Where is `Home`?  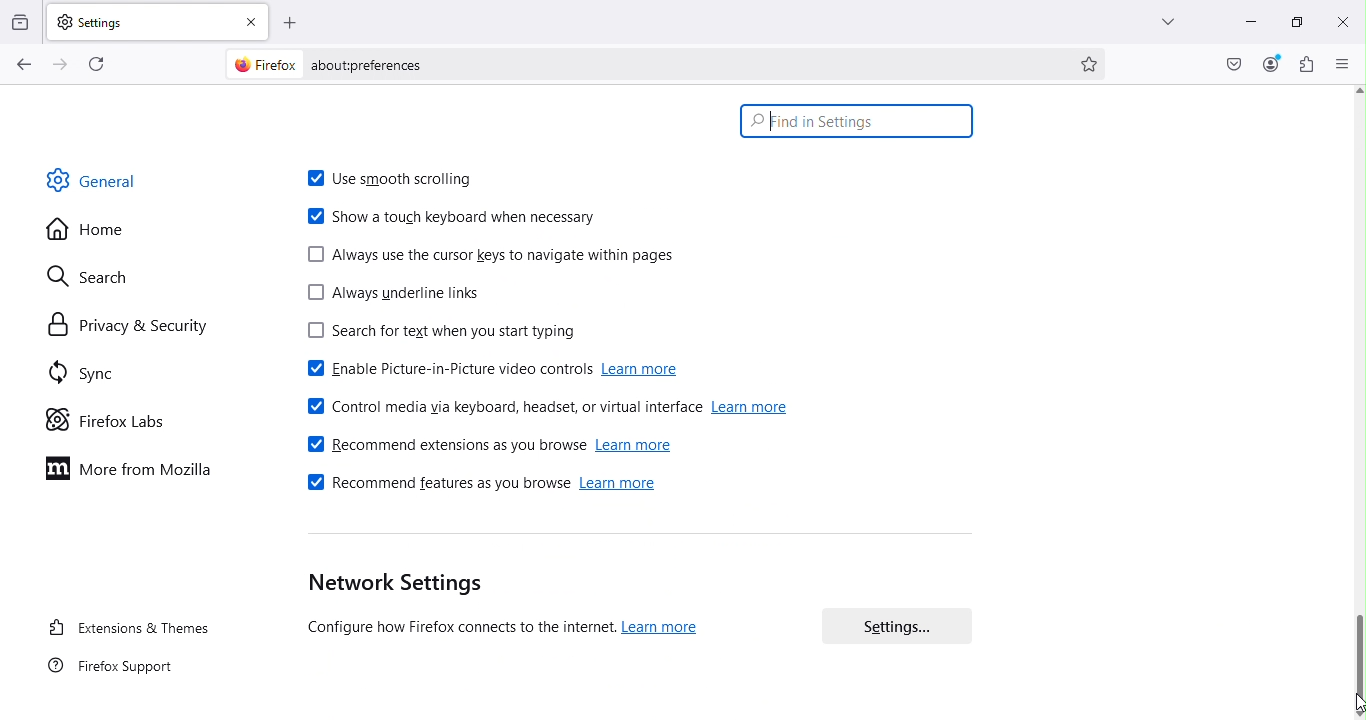
Home is located at coordinates (98, 230).